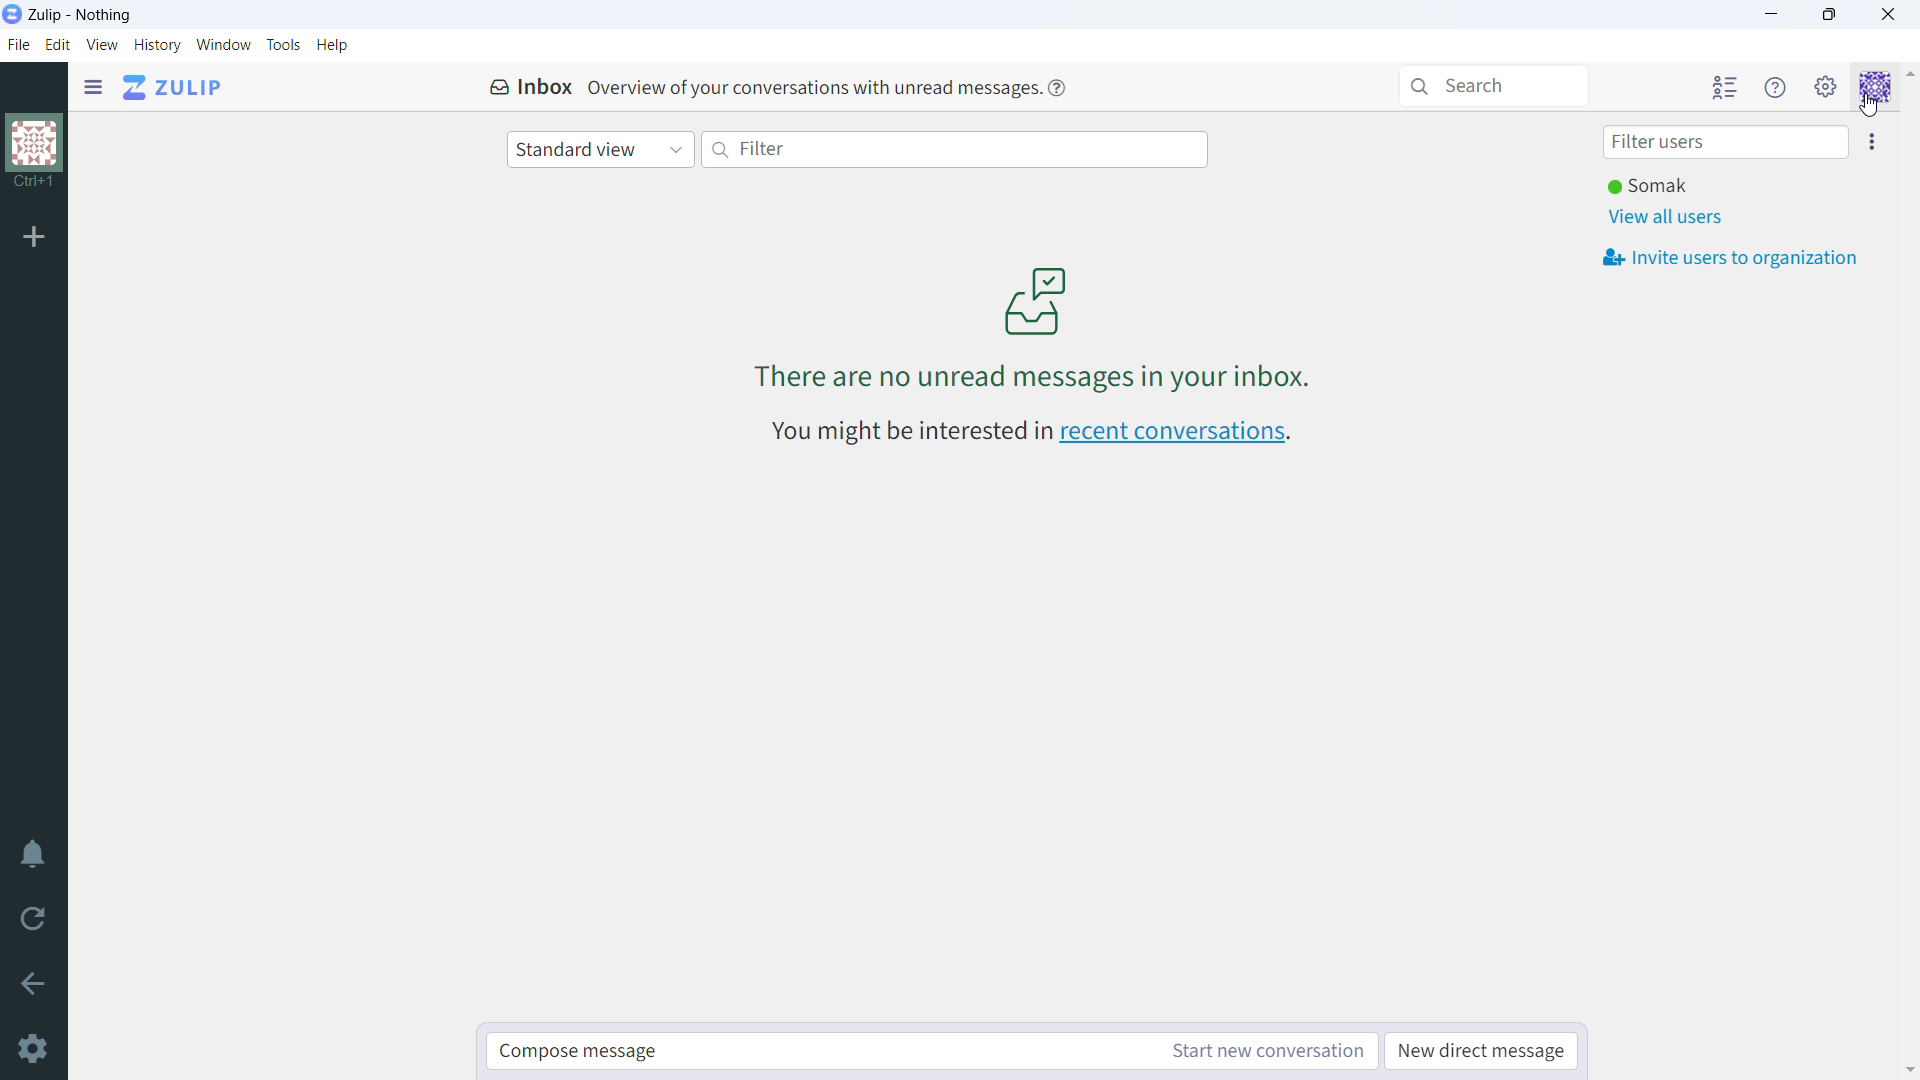 The height and width of the screenshot is (1080, 1920). I want to click on filter, so click(956, 150).